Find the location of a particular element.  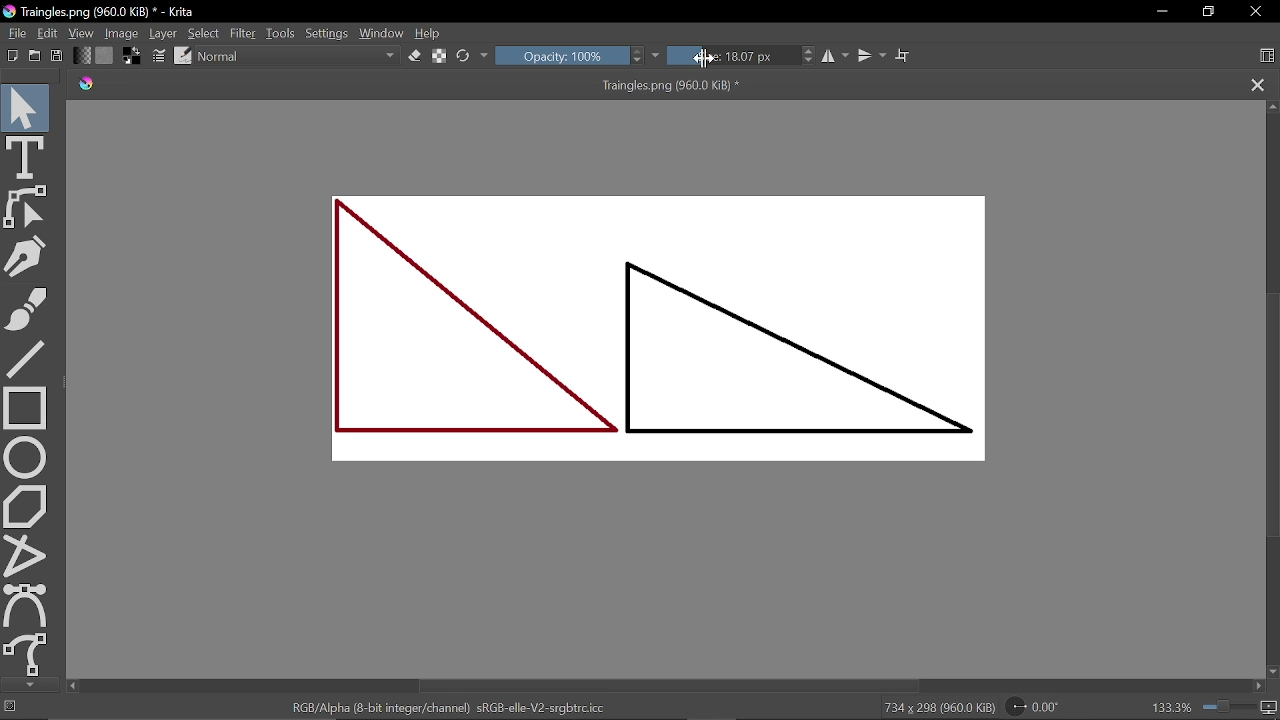

Cursor is located at coordinates (705, 58).